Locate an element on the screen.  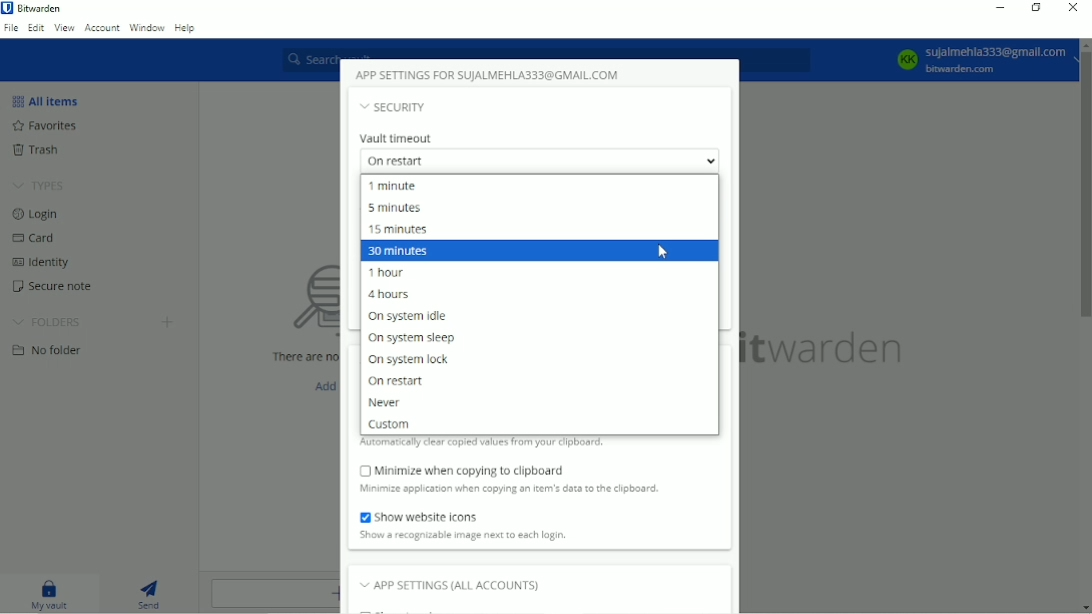
Show a recognizable image next to each login is located at coordinates (484, 535).